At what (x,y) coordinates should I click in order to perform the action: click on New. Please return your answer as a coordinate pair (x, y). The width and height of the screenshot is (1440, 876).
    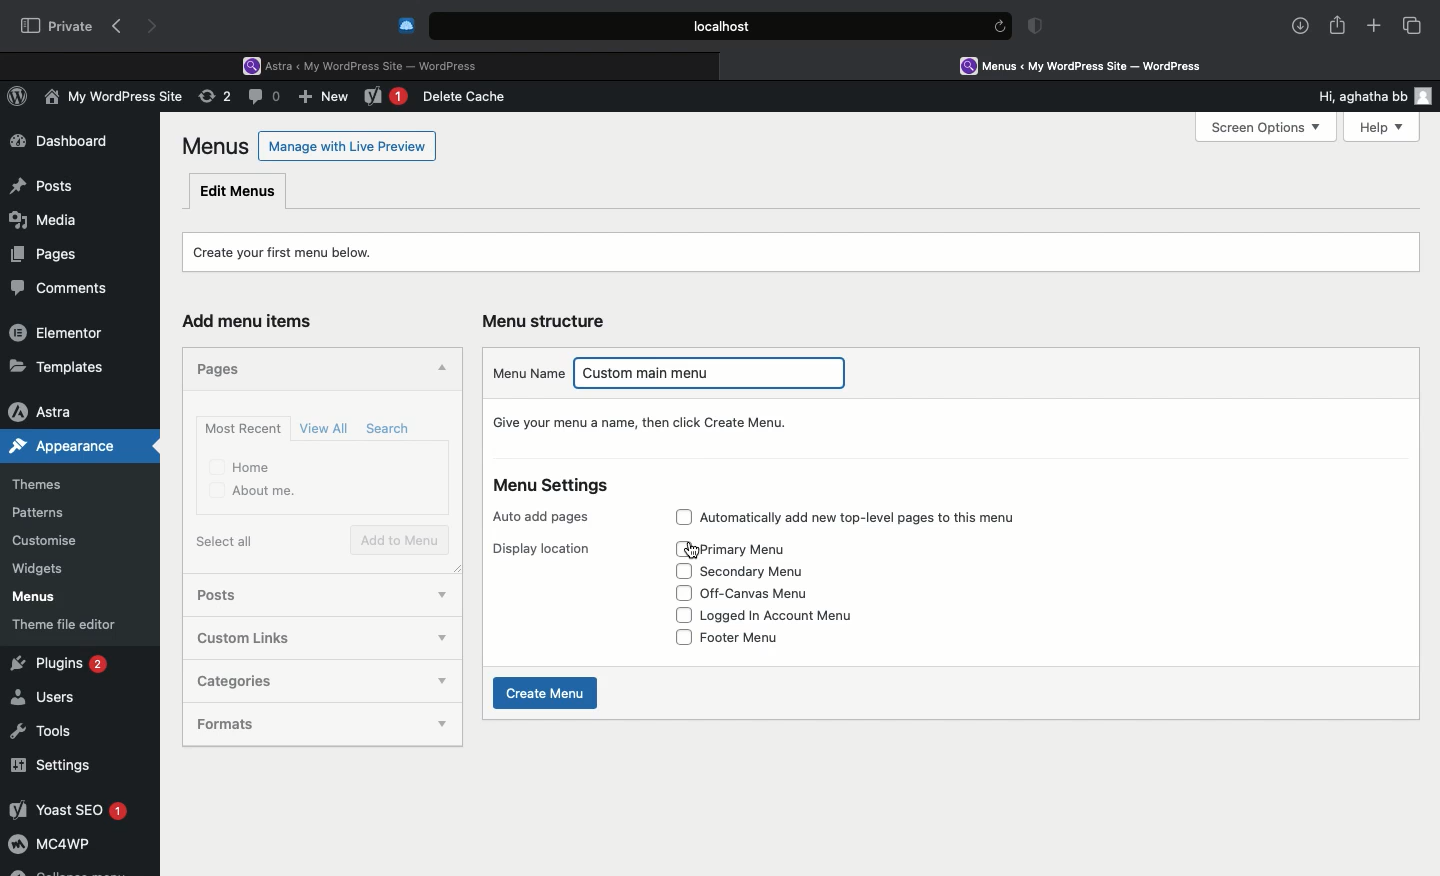
    Looking at the image, I should click on (386, 98).